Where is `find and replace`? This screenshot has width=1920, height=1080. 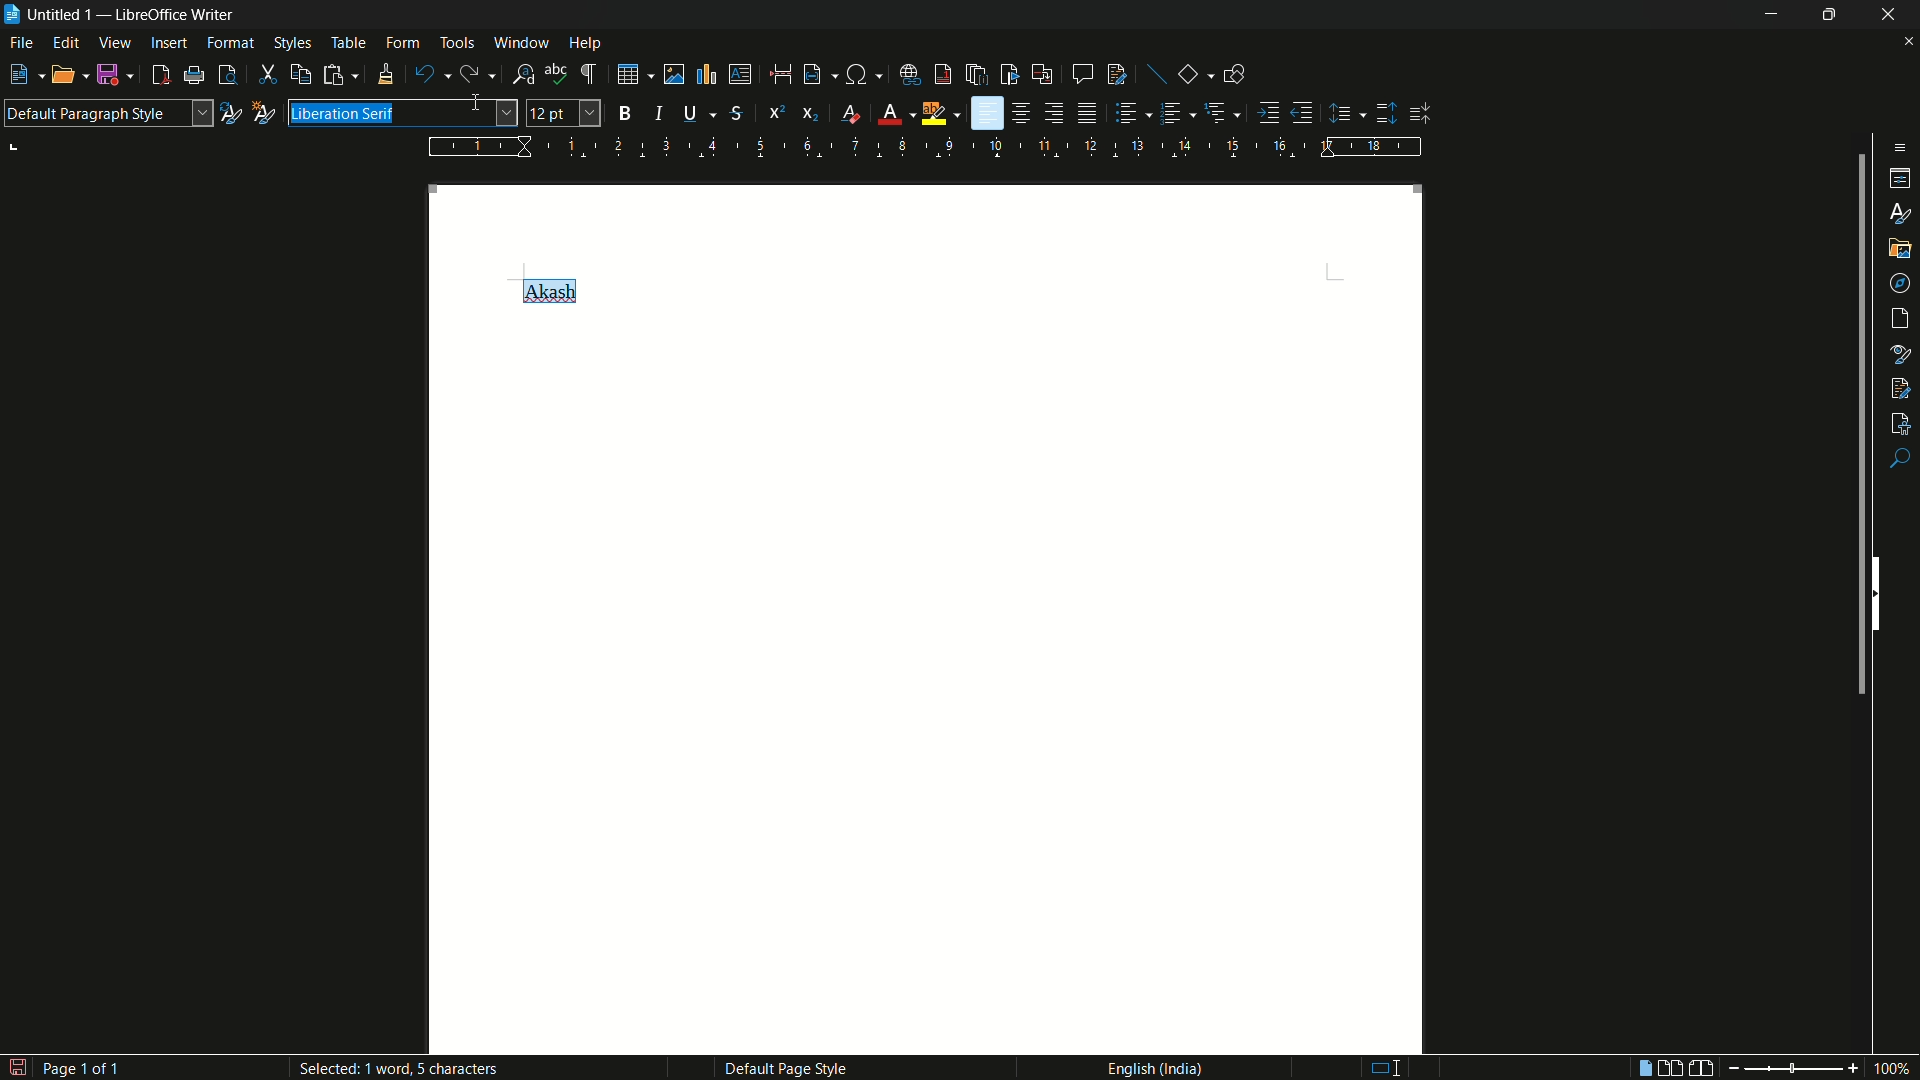
find and replace is located at coordinates (524, 75).